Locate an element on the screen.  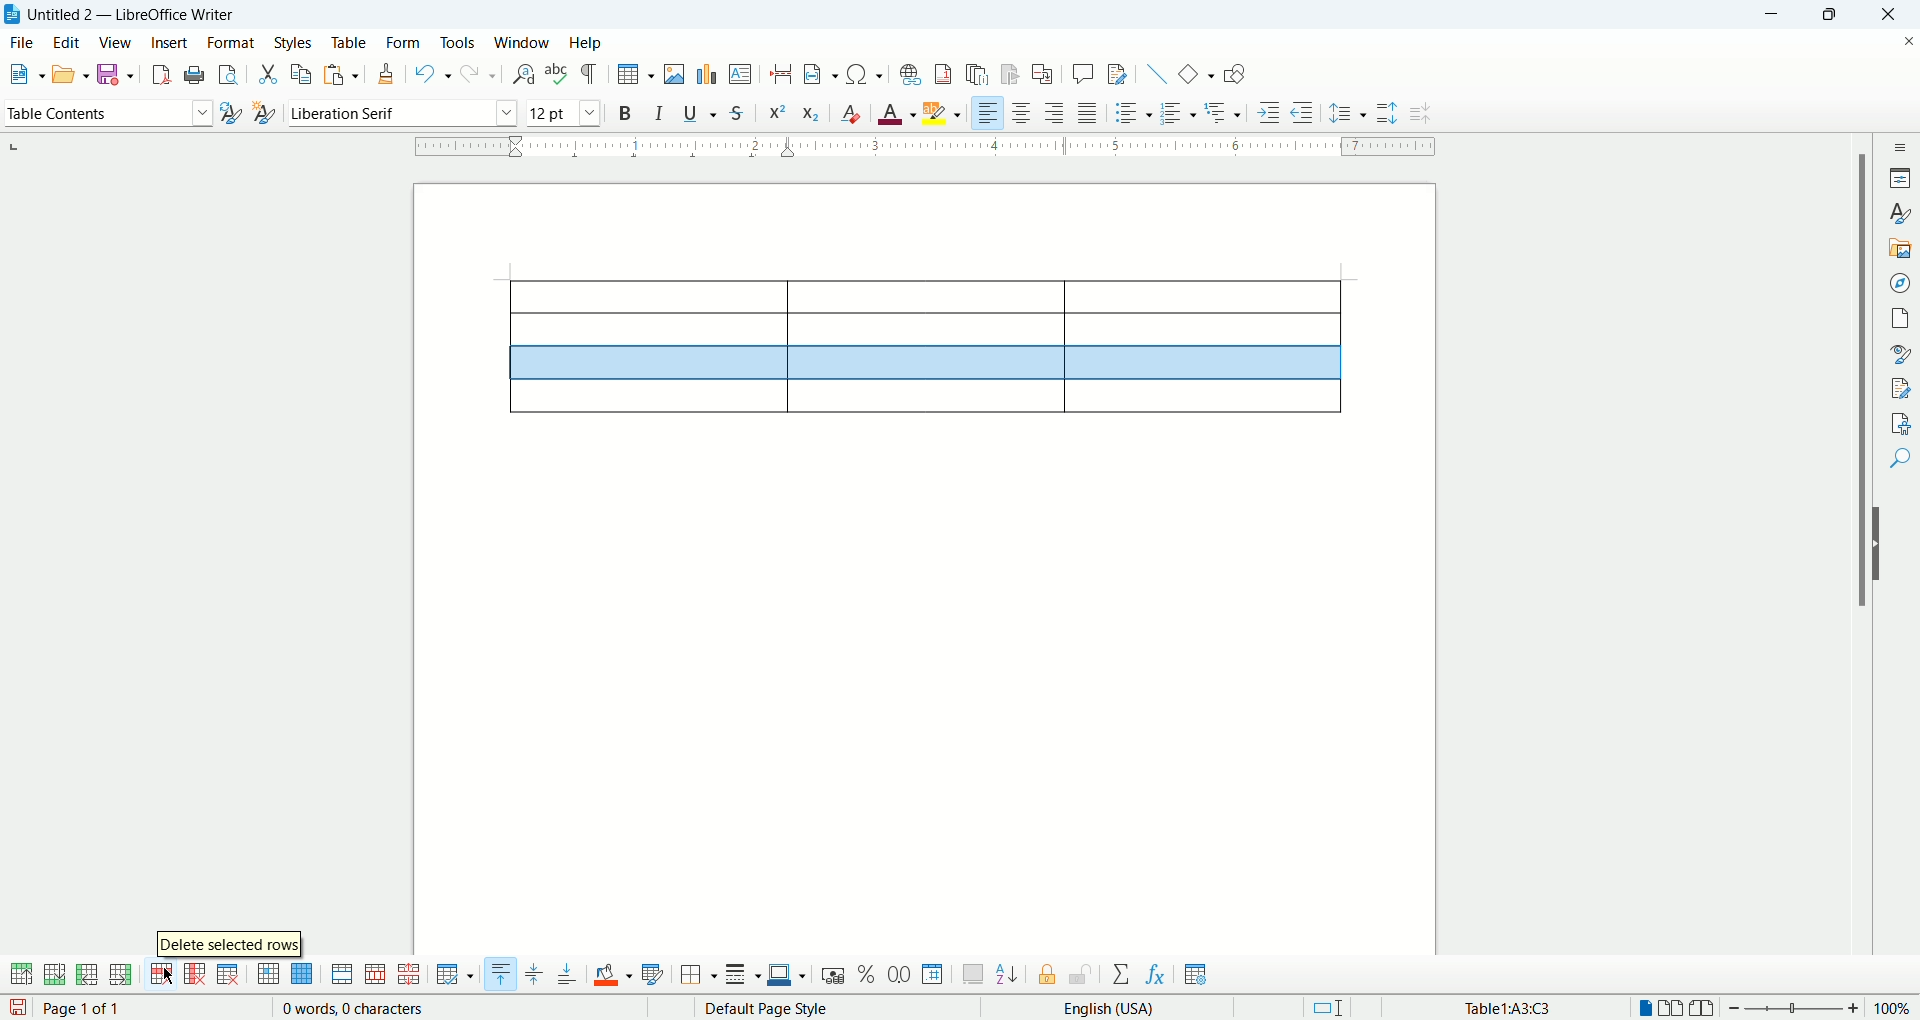
delete column is located at coordinates (195, 974).